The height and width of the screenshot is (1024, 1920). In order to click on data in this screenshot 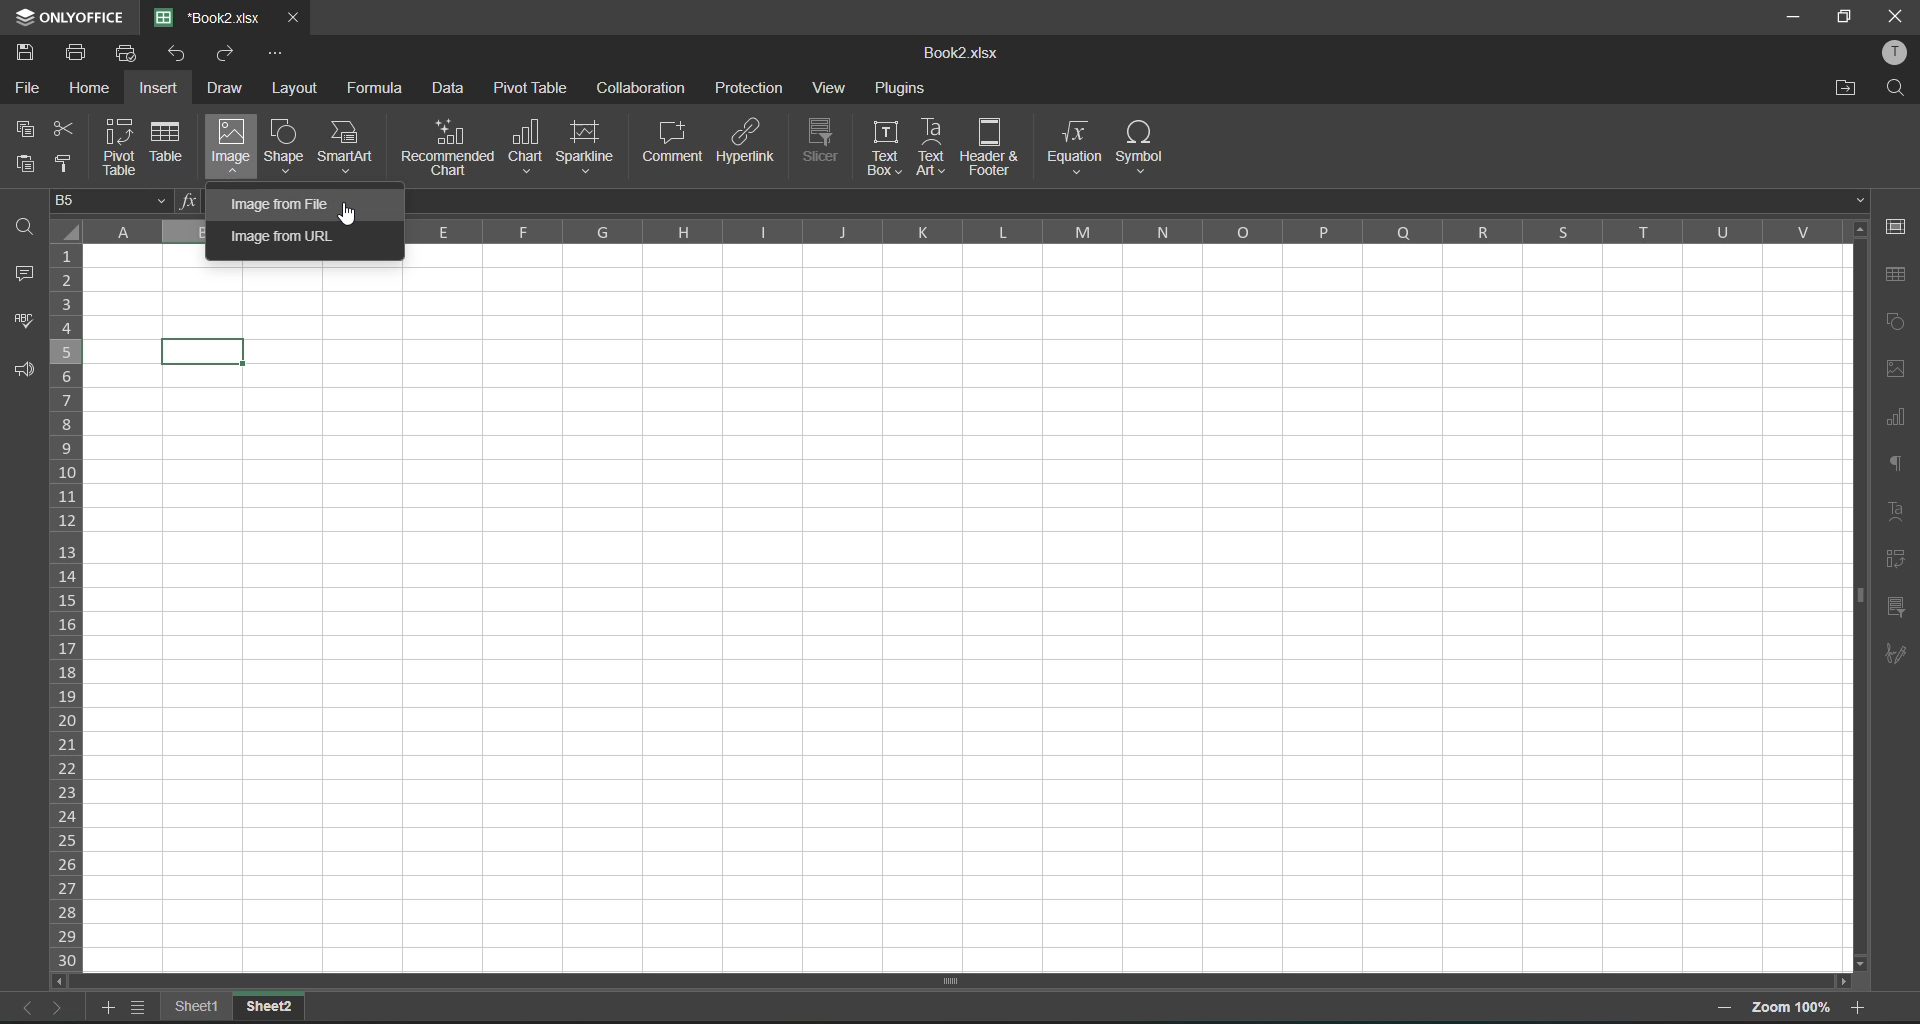, I will do `click(451, 89)`.